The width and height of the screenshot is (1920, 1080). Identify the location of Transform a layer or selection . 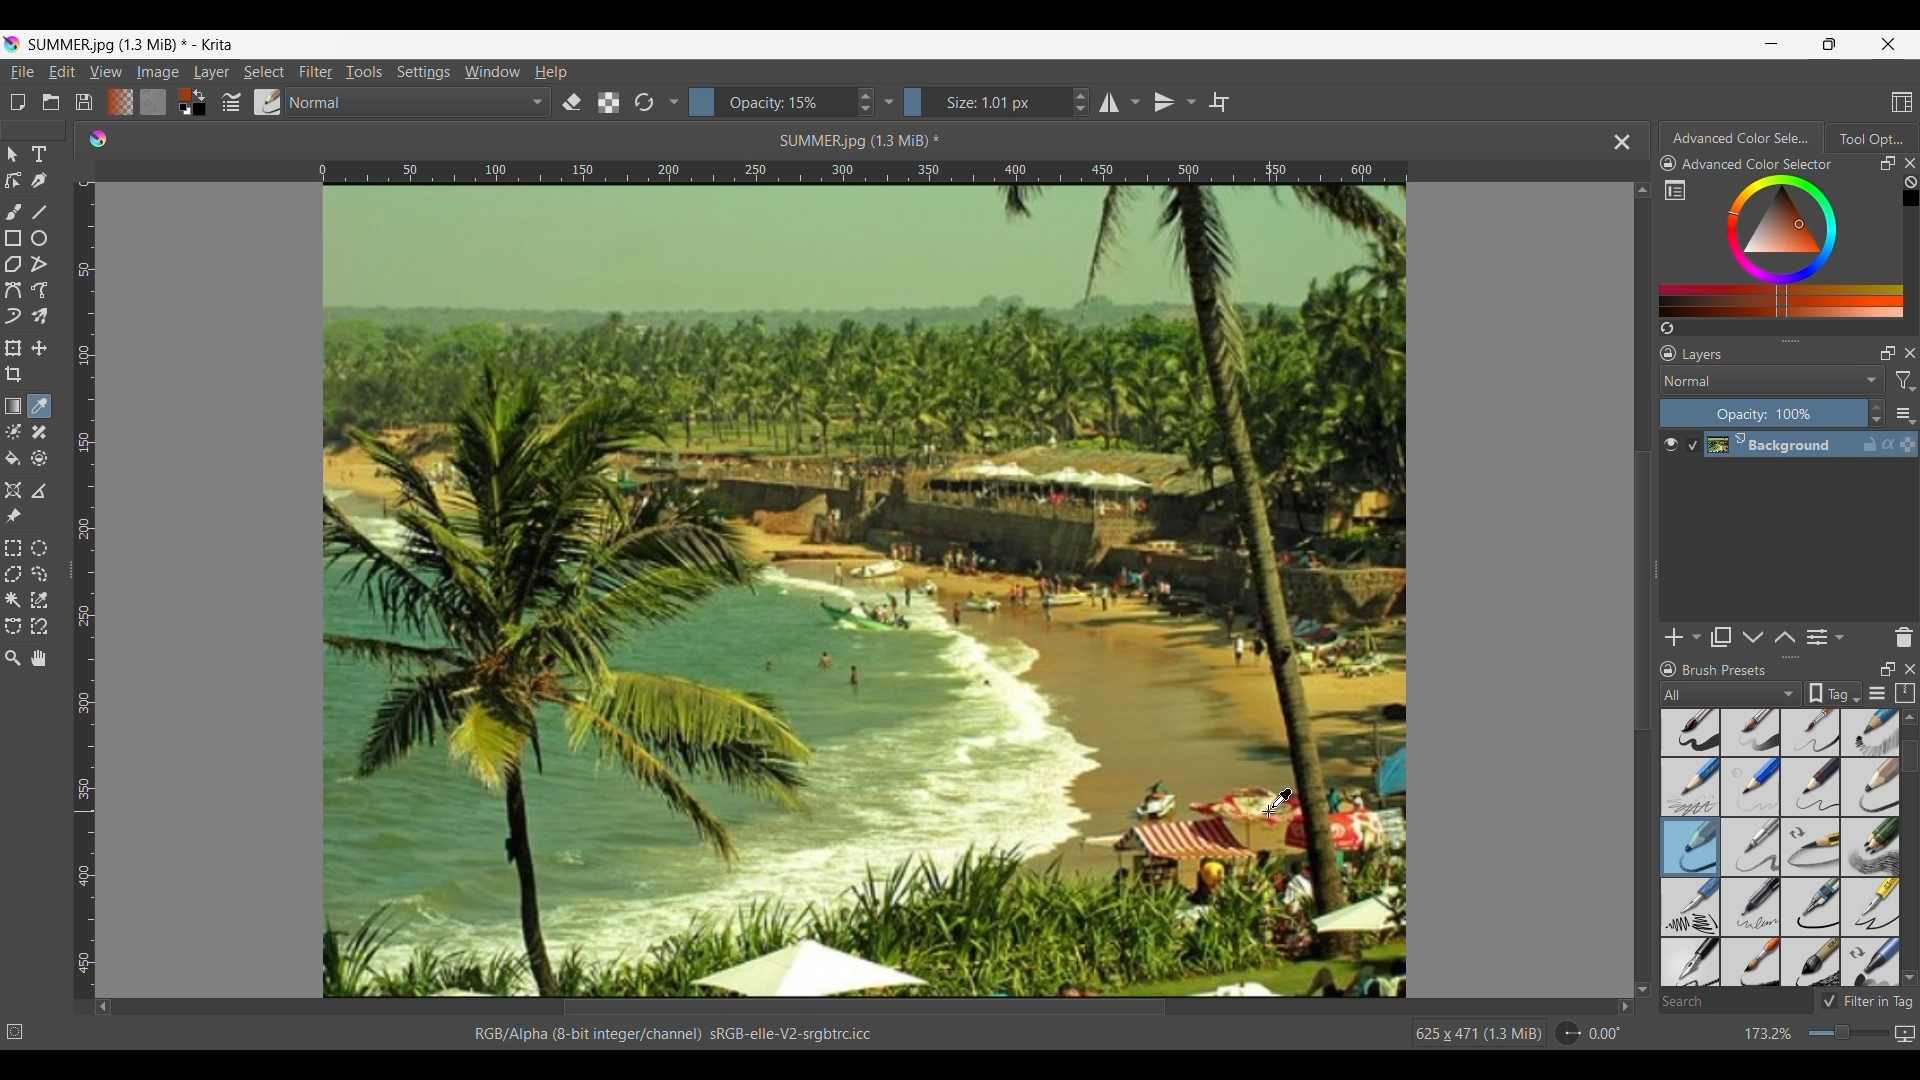
(12, 348).